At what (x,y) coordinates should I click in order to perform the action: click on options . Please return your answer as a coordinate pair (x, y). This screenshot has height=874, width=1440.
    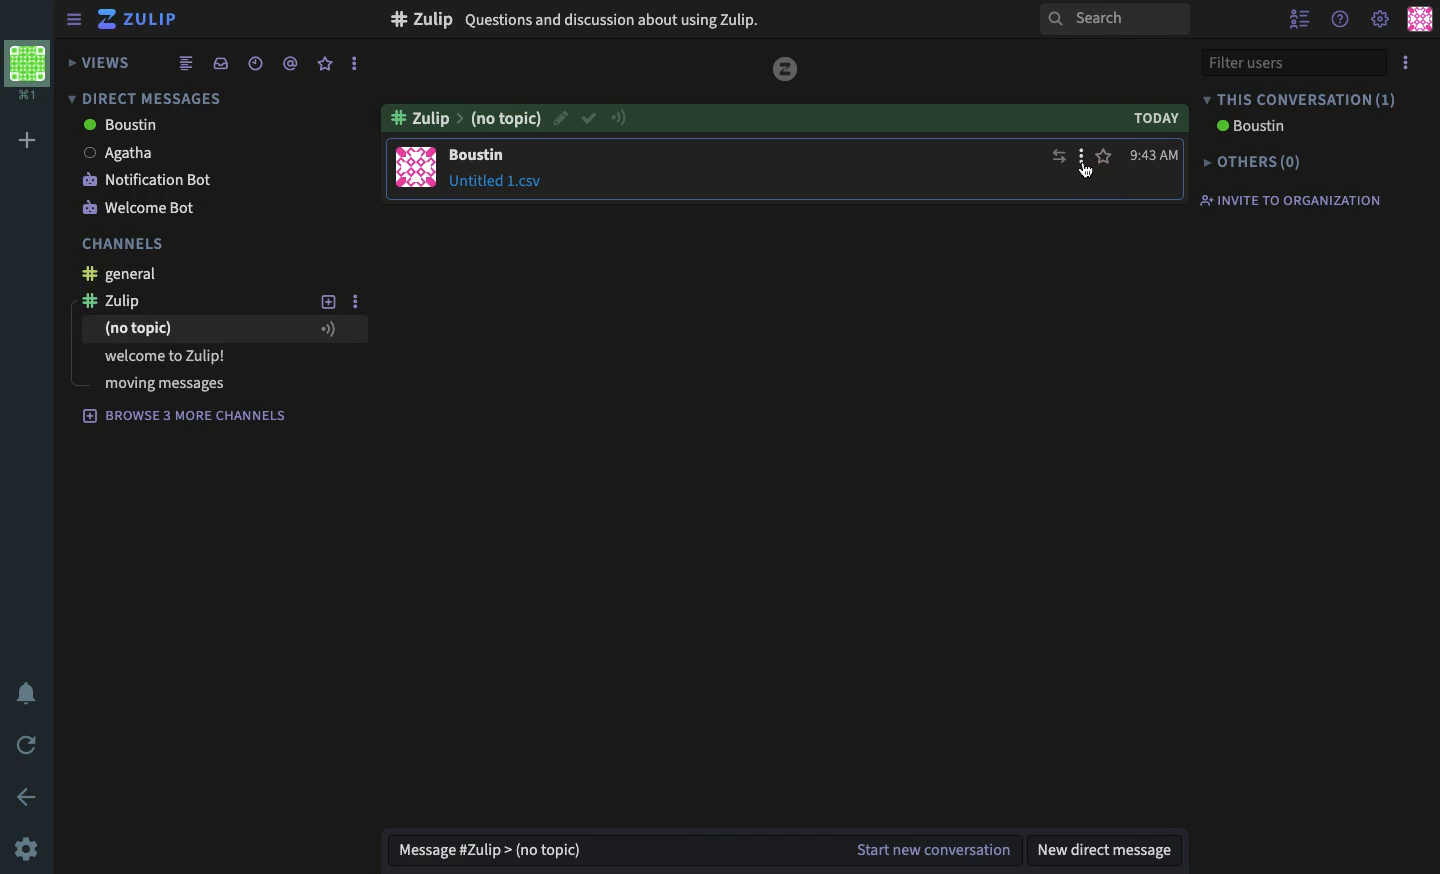
    Looking at the image, I should click on (1078, 156).